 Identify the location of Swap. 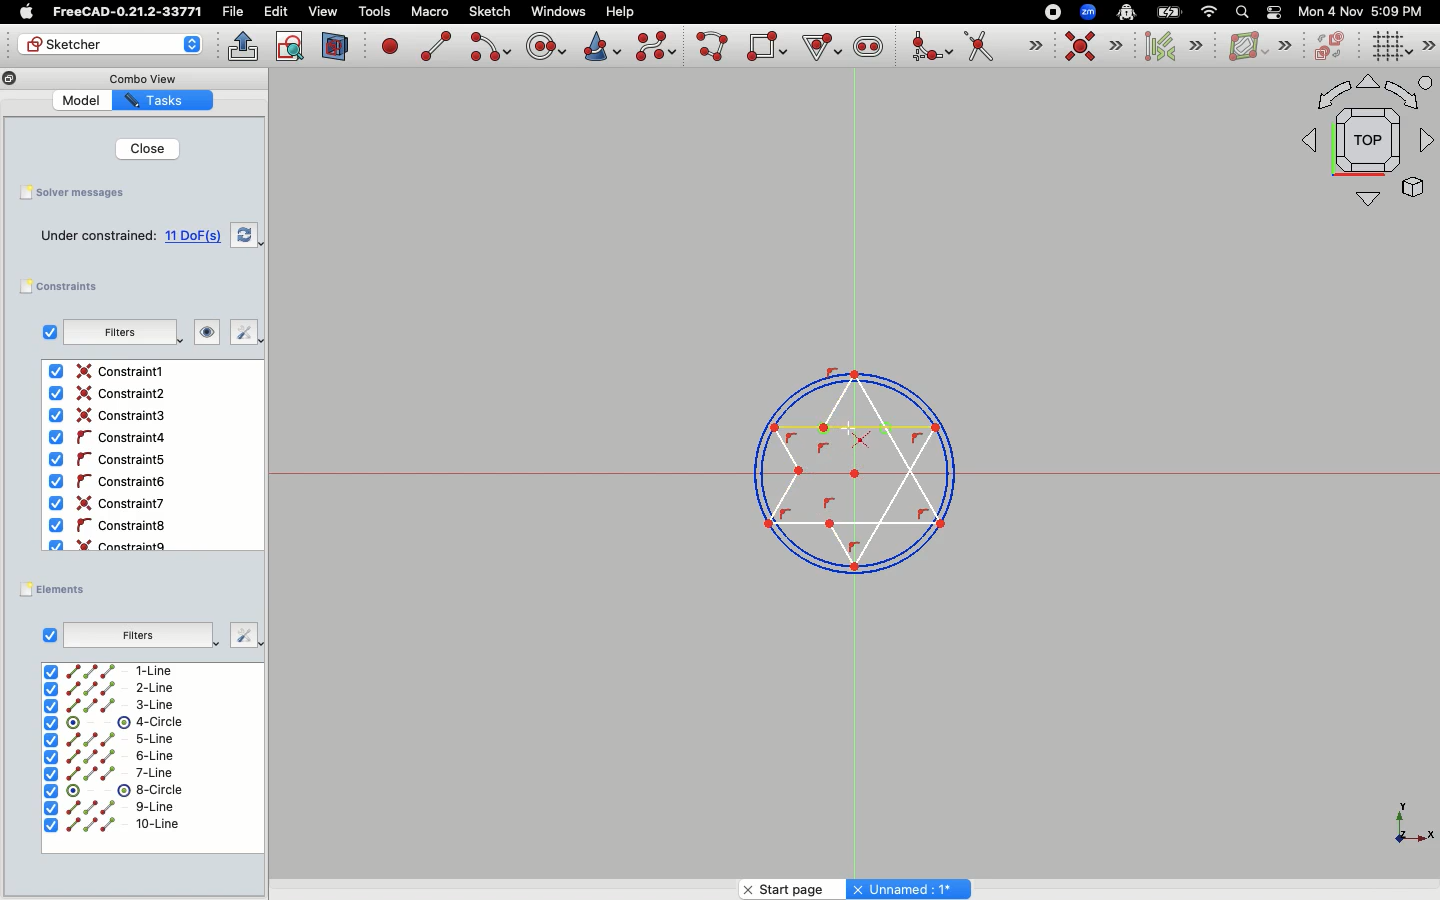
(247, 235).